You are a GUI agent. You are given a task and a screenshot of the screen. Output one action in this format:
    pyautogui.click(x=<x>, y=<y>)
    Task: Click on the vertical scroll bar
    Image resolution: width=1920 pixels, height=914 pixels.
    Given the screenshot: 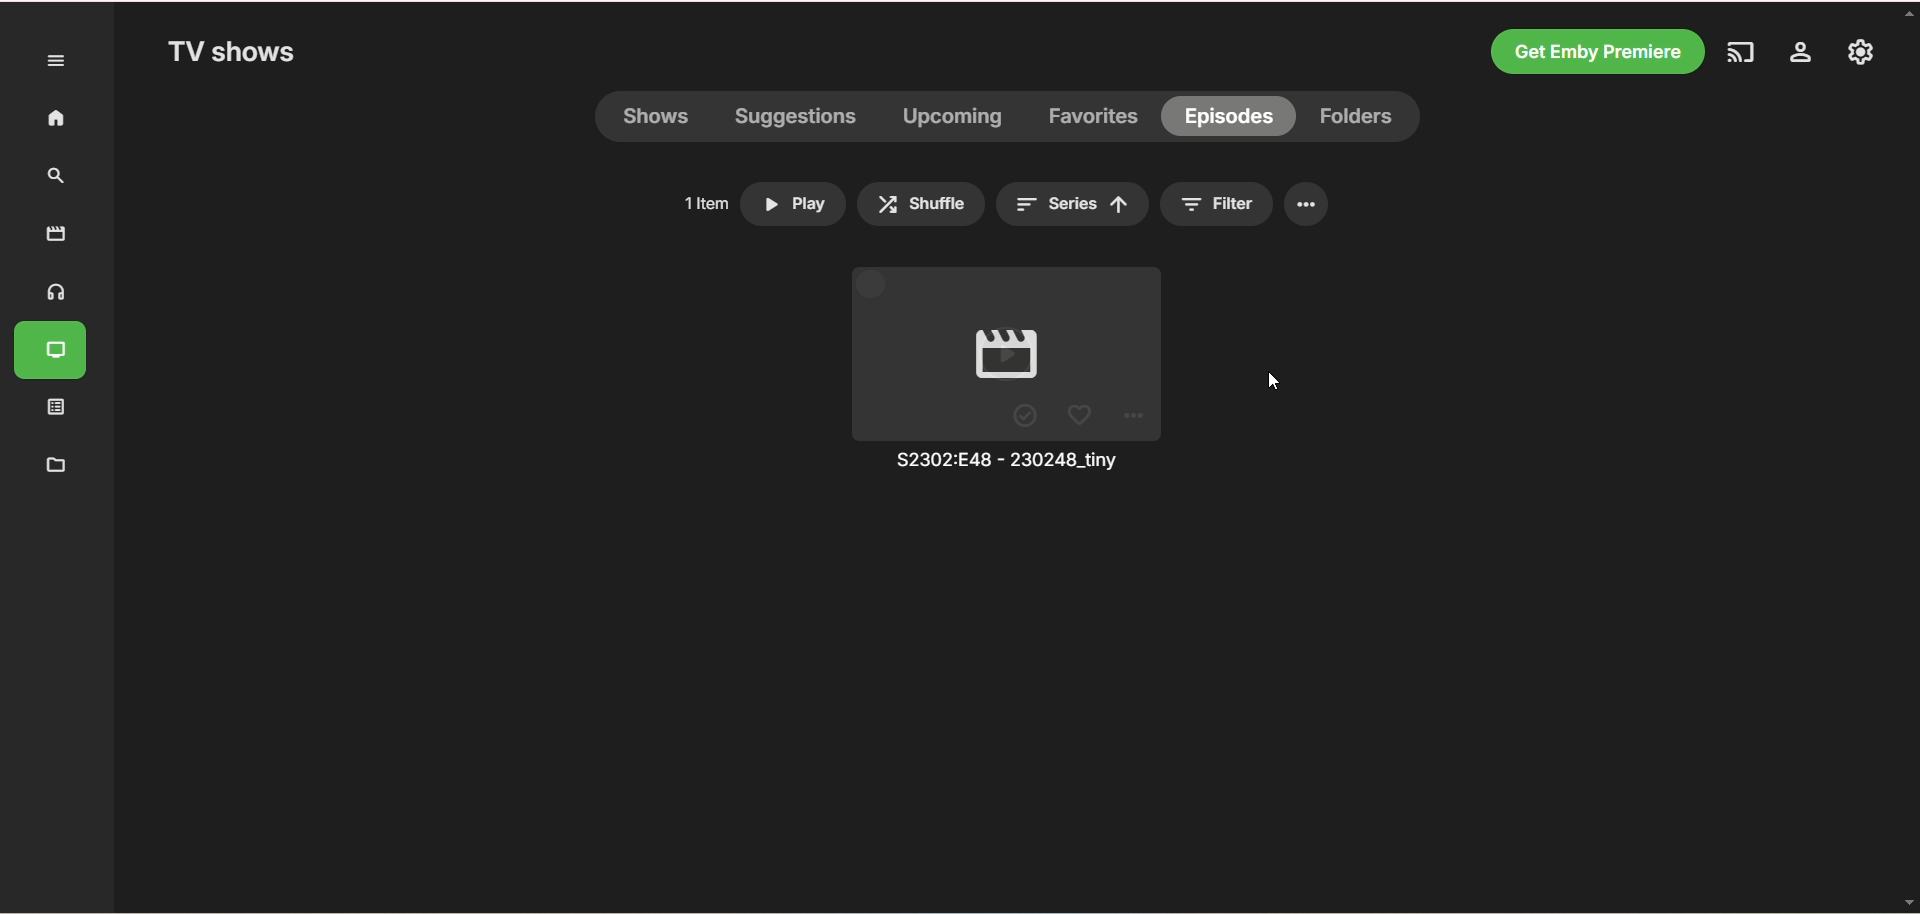 What is the action you would take?
    pyautogui.click(x=1908, y=459)
    